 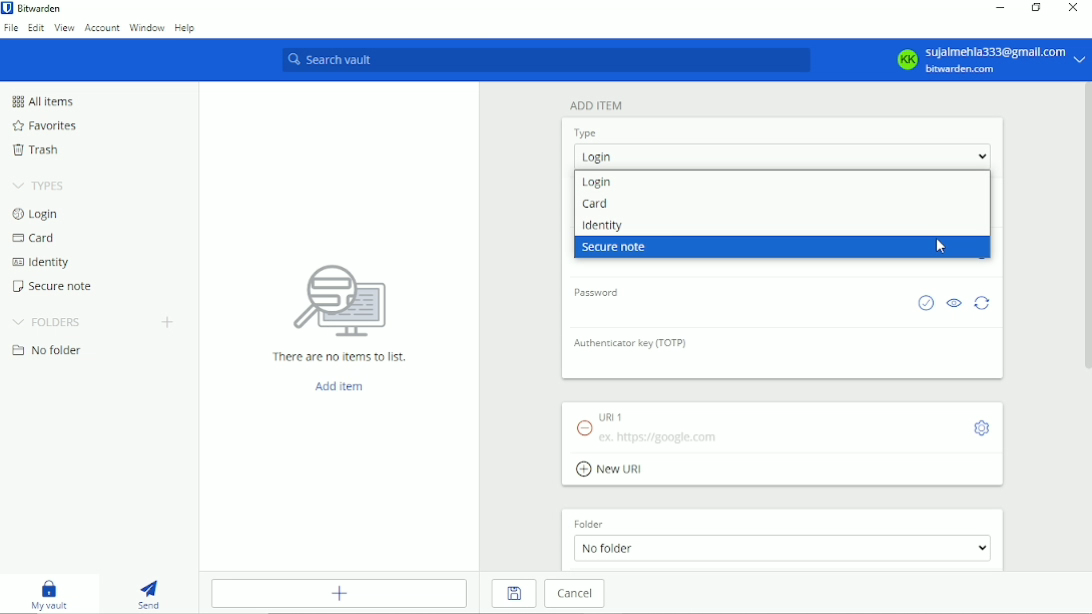 I want to click on Edit, so click(x=37, y=28).